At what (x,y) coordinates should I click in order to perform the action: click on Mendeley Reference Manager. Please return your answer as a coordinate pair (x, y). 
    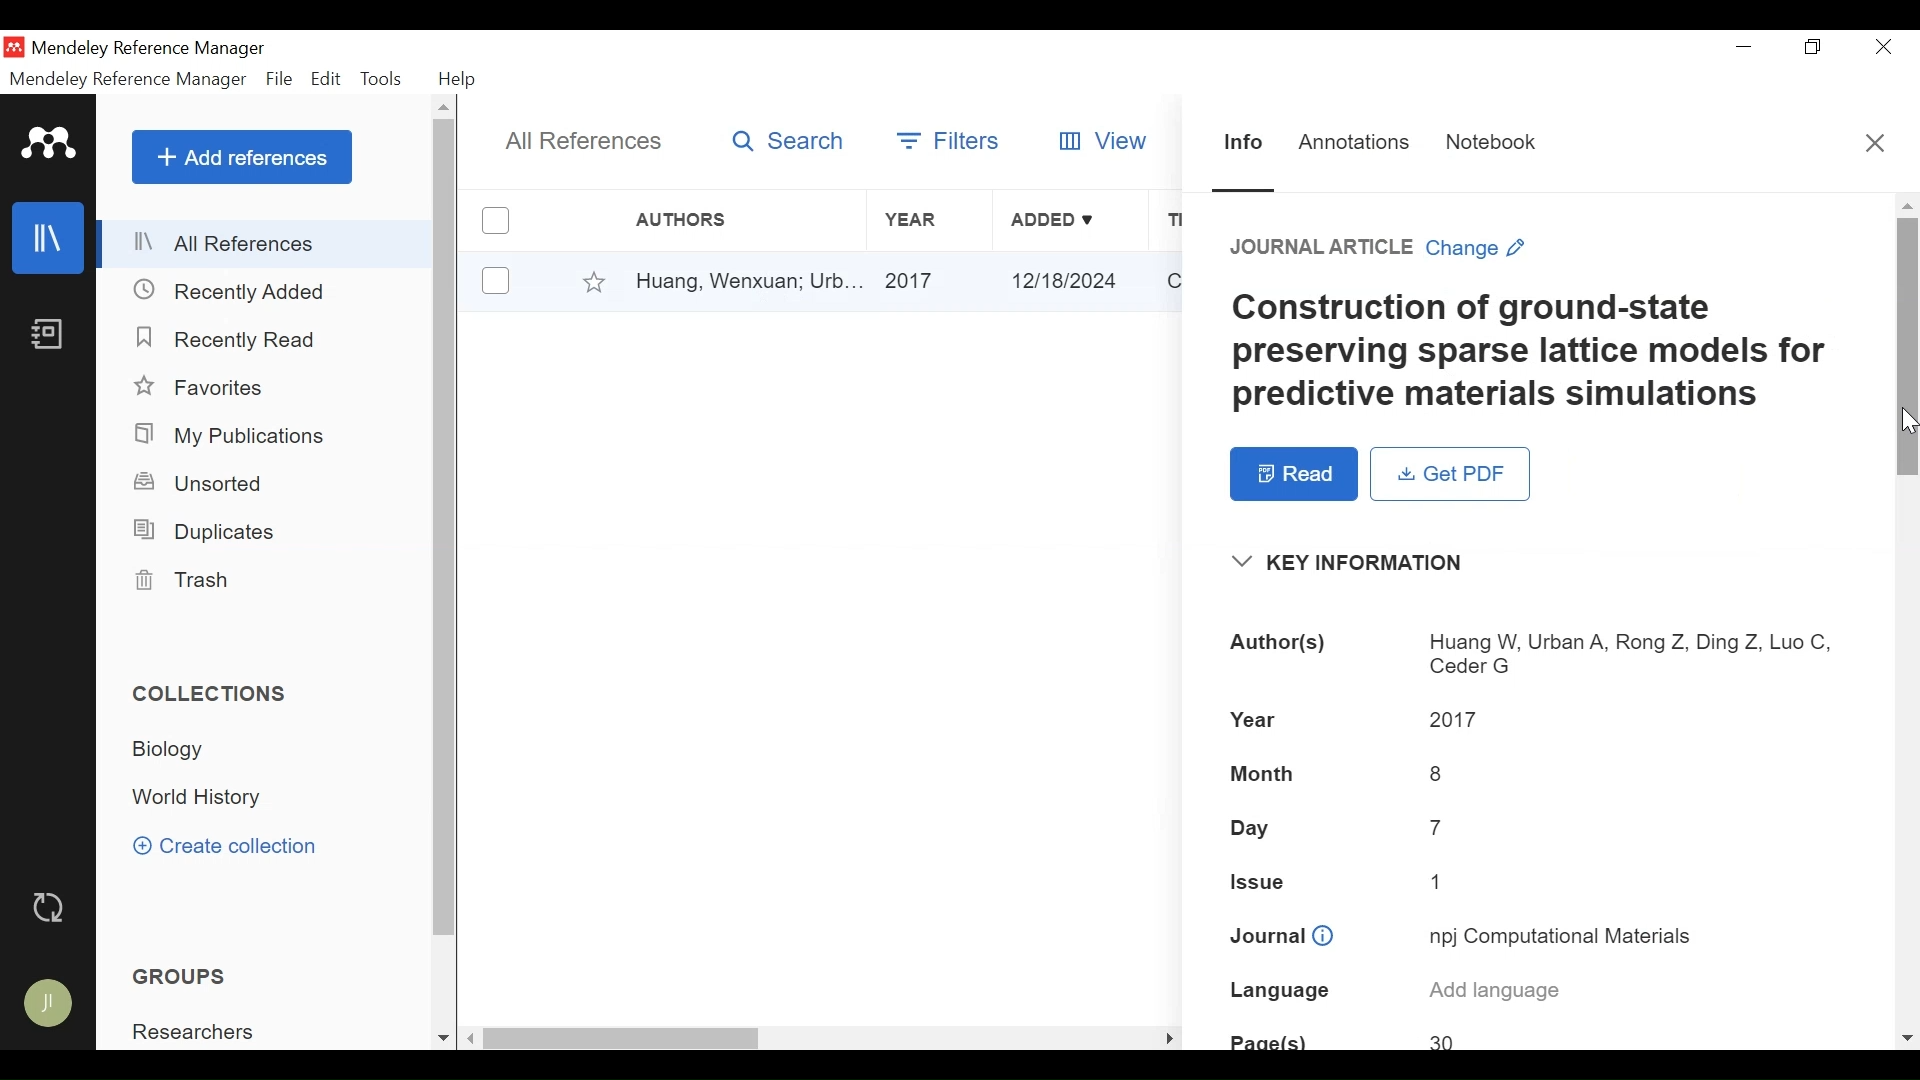
    Looking at the image, I should click on (128, 80).